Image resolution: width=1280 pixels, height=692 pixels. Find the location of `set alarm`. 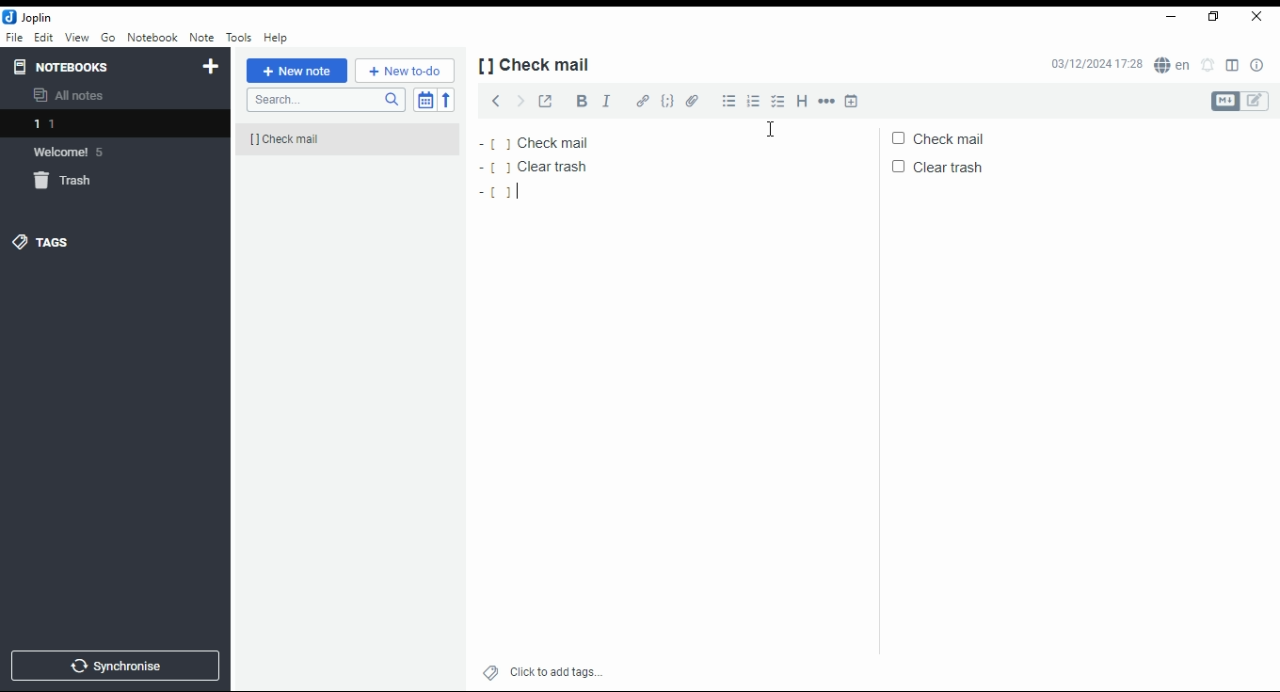

set alarm is located at coordinates (1211, 65).